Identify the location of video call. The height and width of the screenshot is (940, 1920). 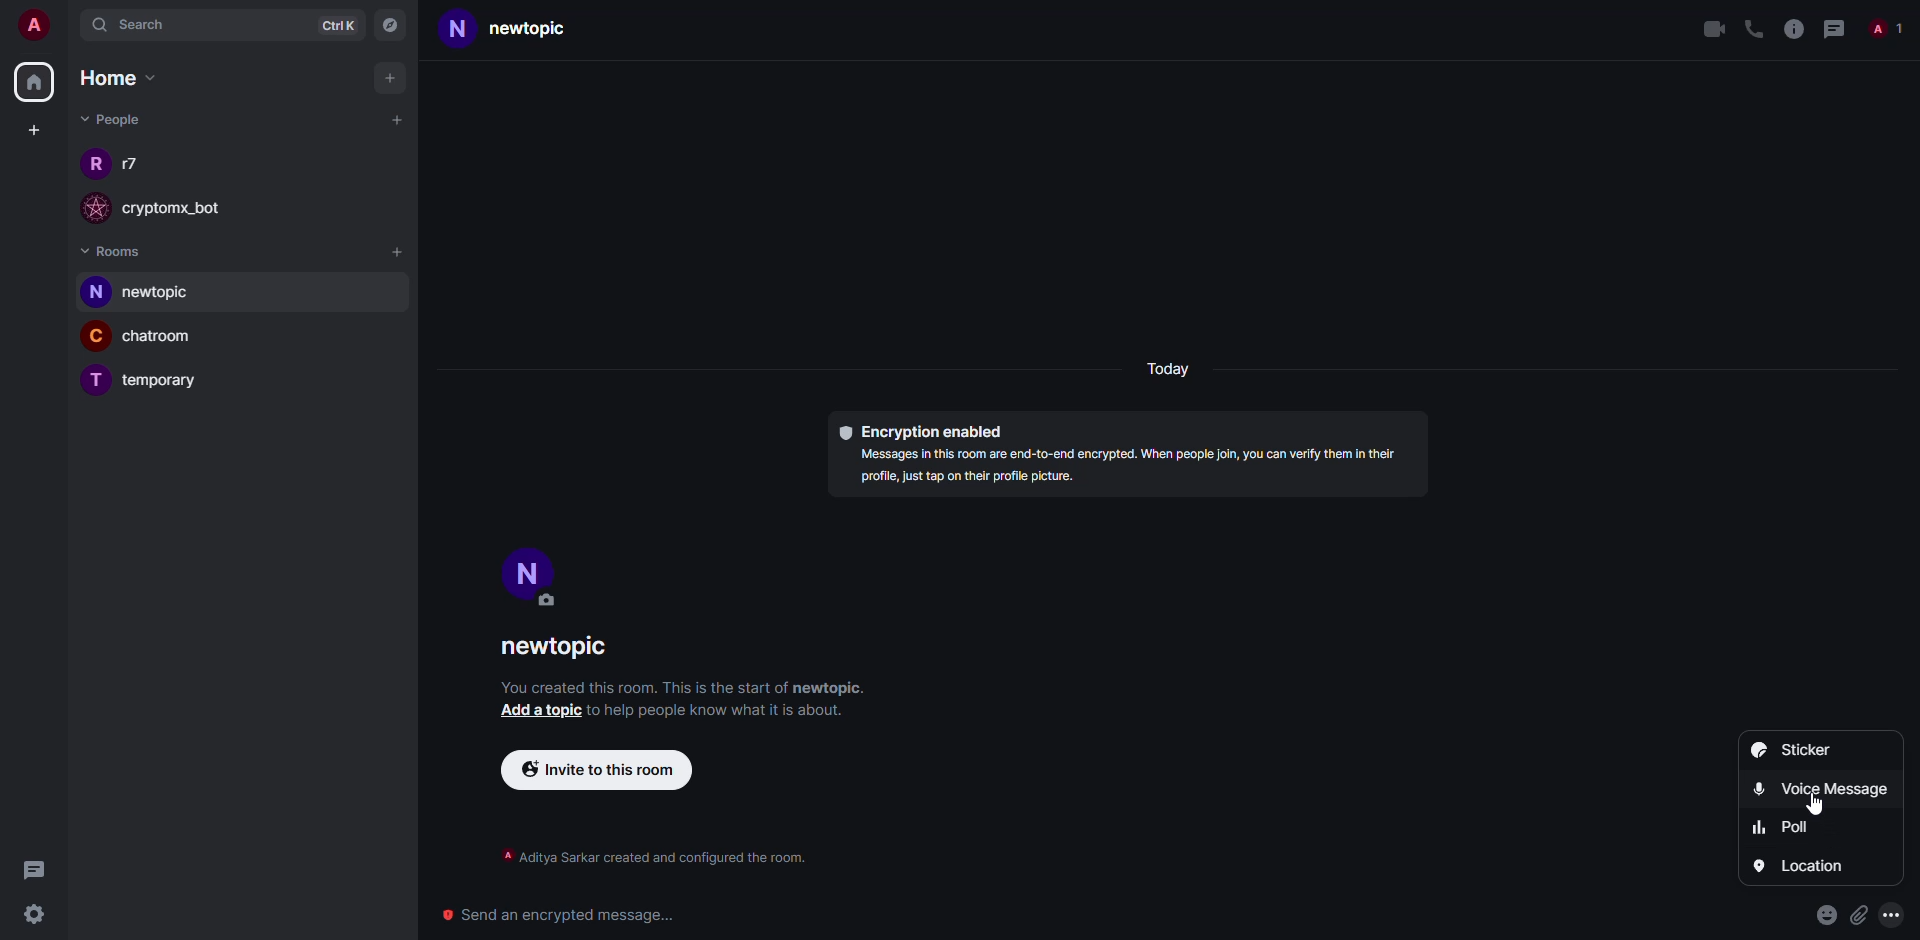
(1712, 29).